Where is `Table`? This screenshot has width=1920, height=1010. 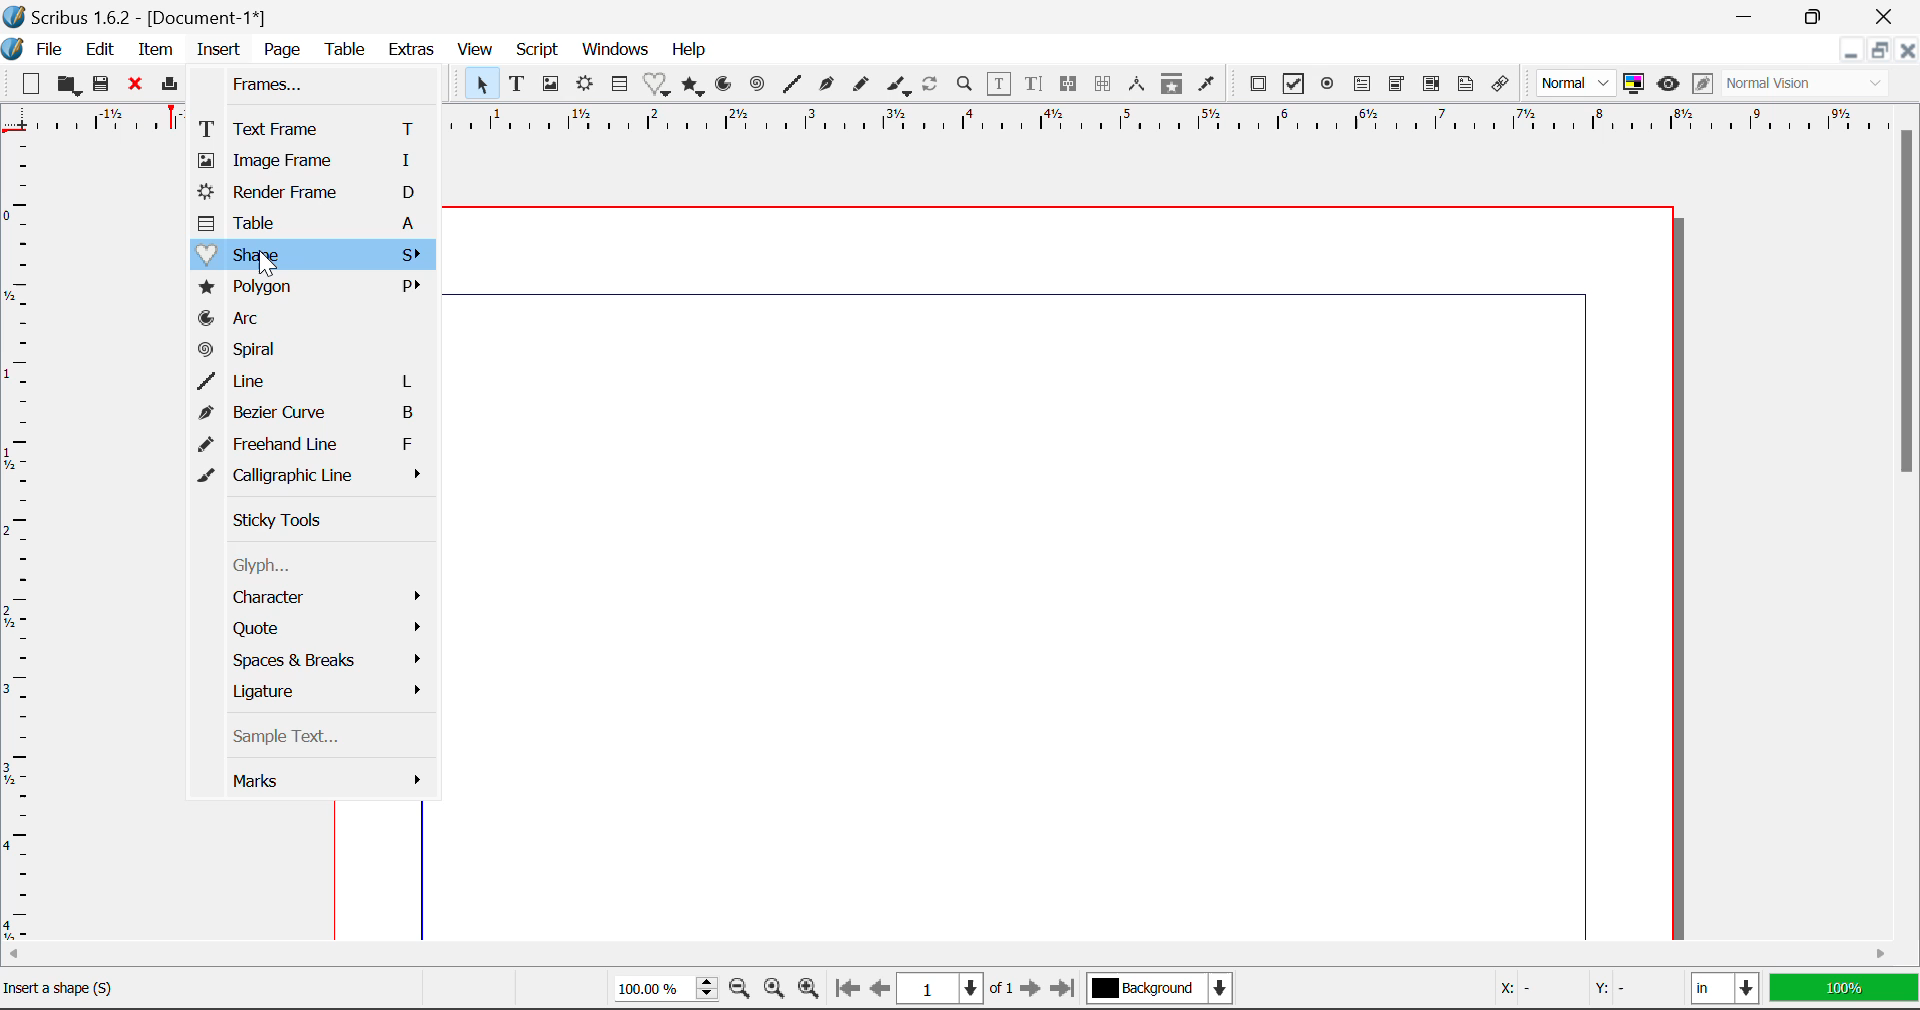
Table is located at coordinates (311, 224).